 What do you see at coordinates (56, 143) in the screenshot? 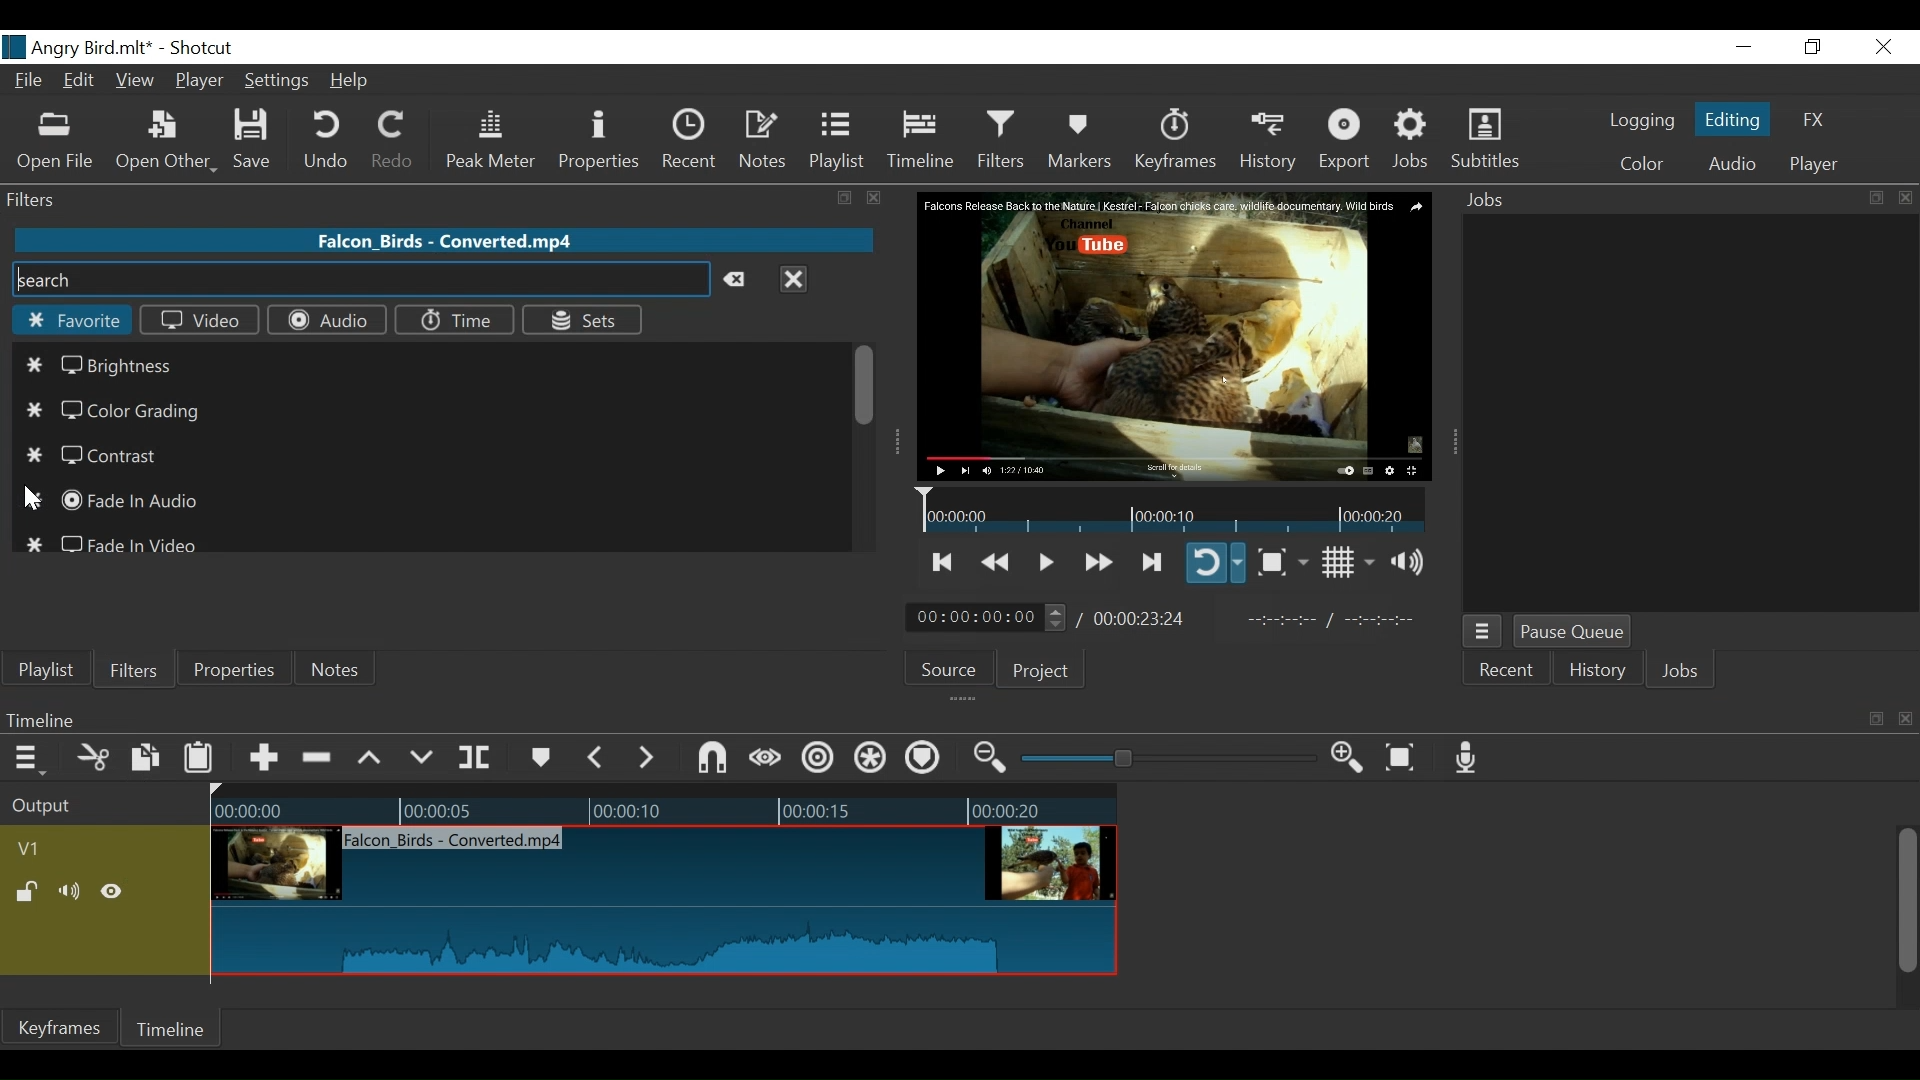
I see `Open File` at bounding box center [56, 143].